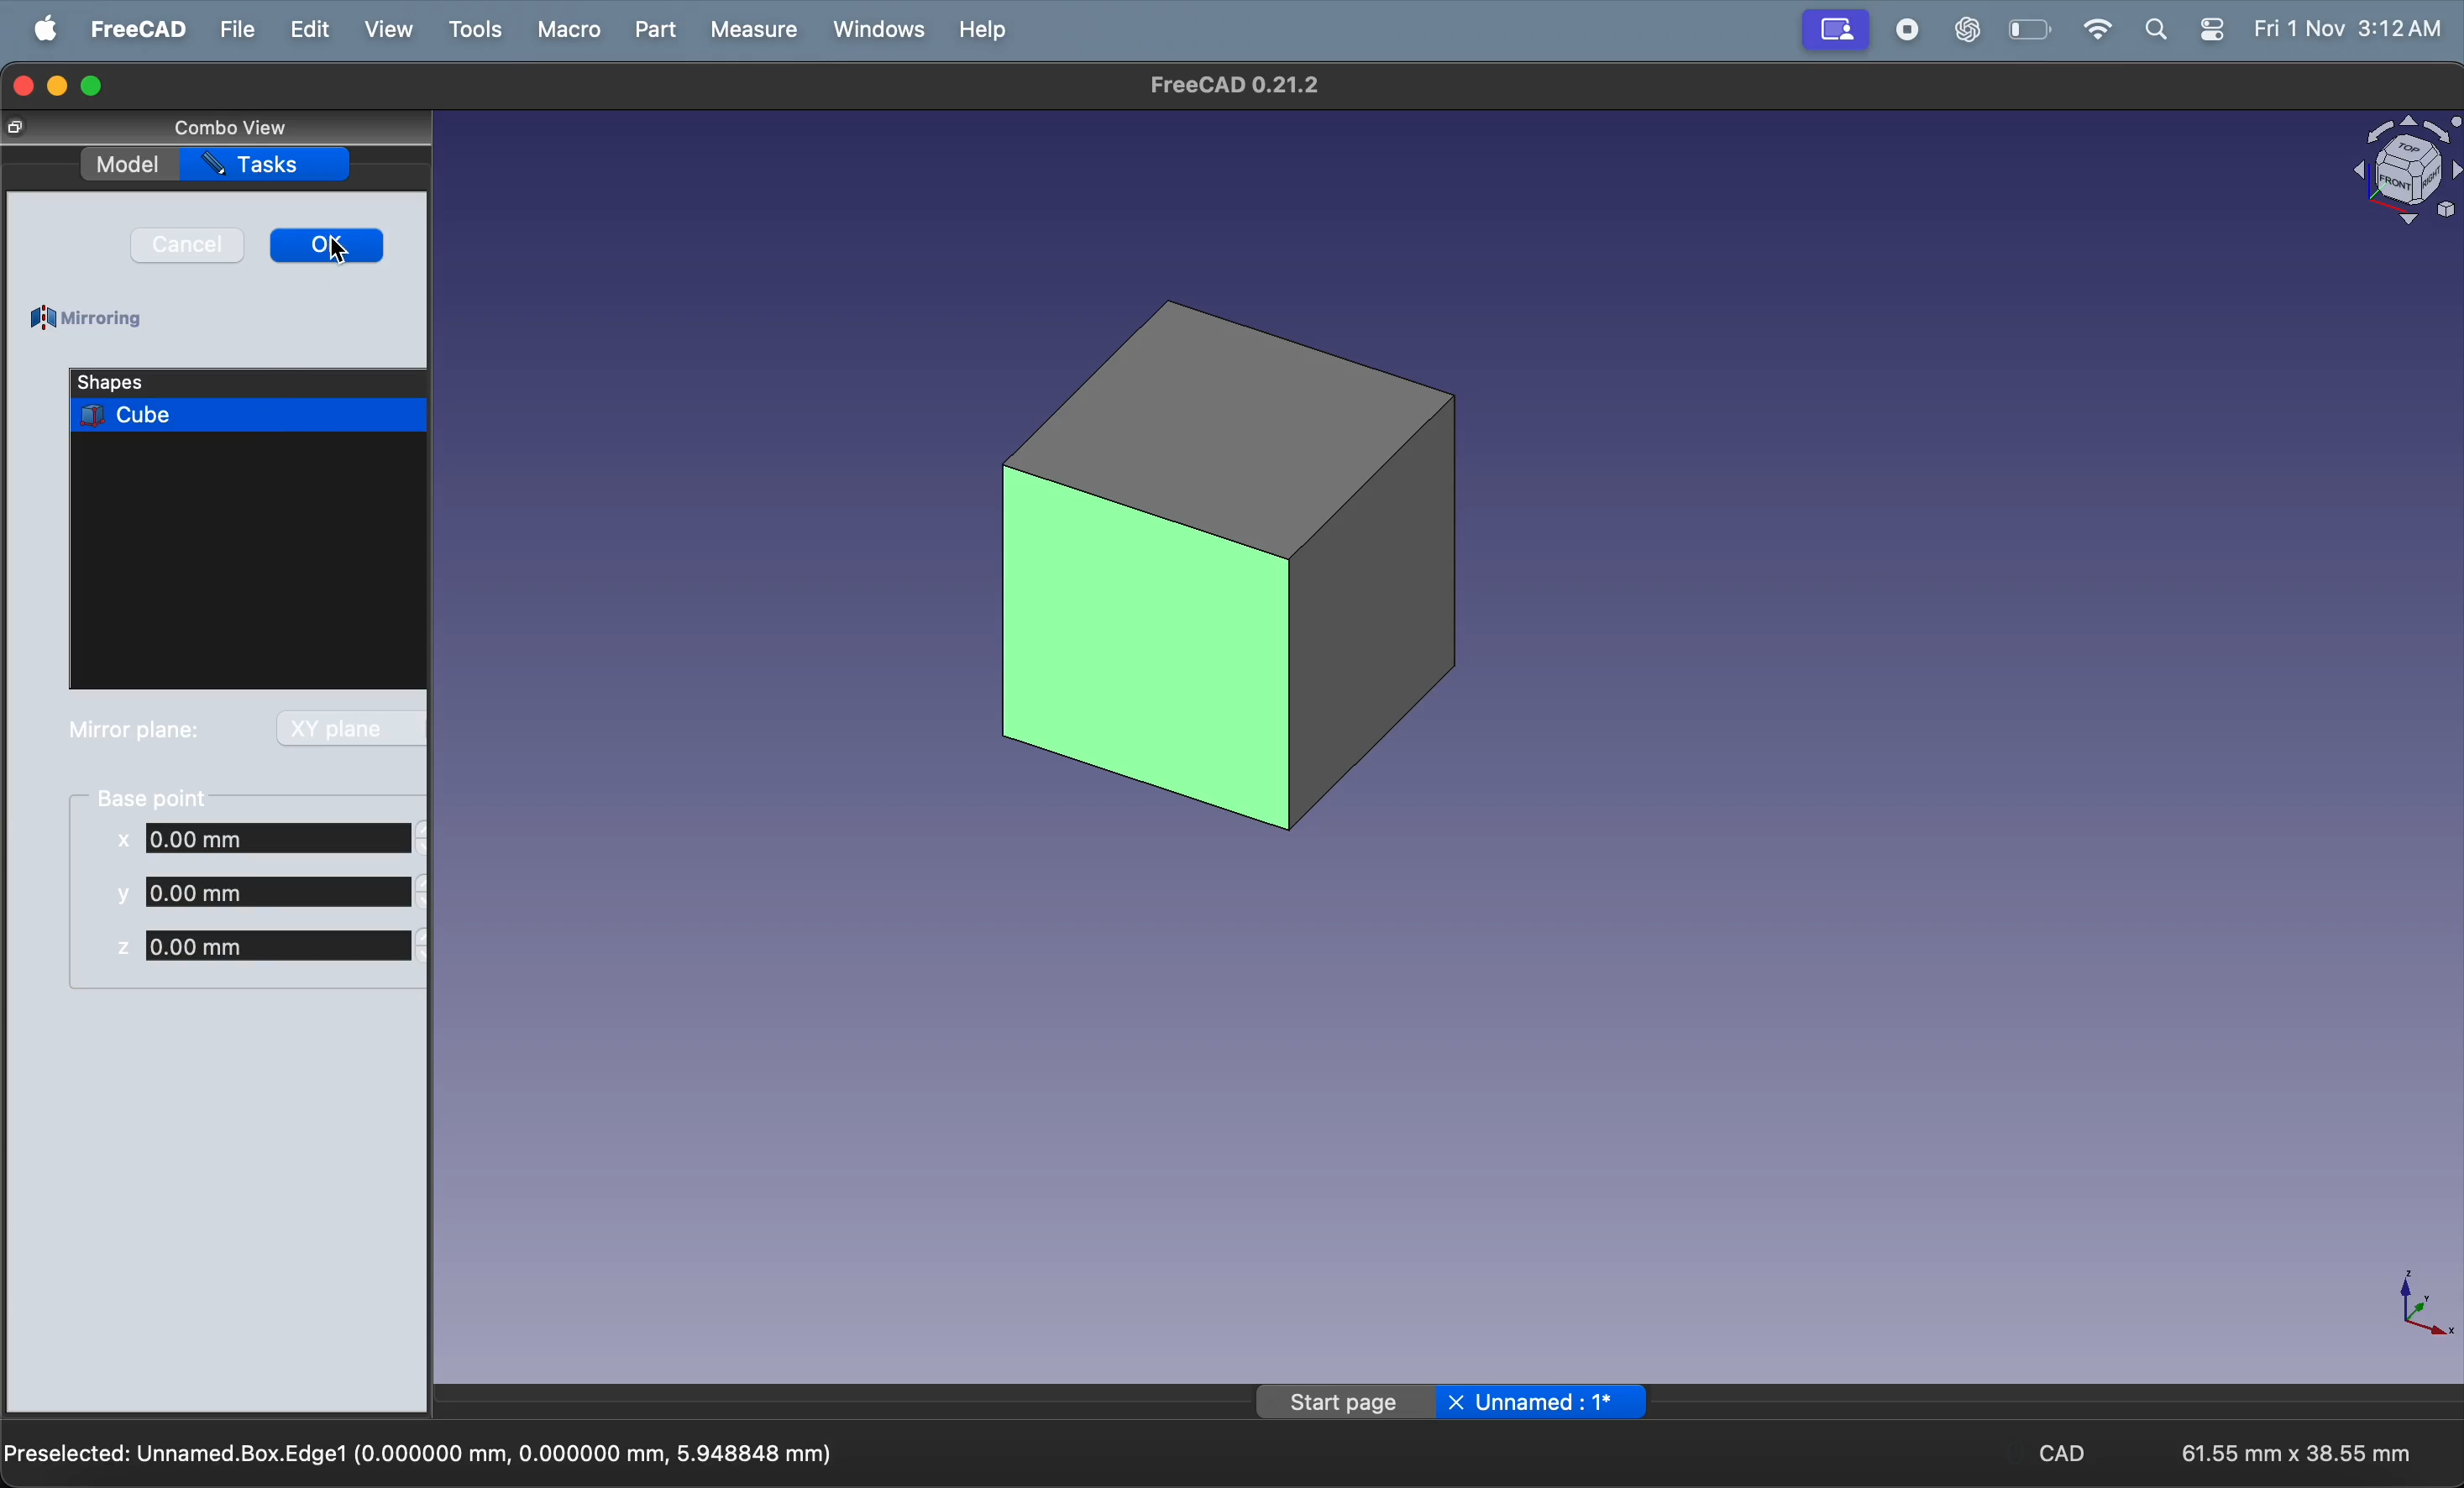 The image size is (2464, 1488). What do you see at coordinates (1910, 28) in the screenshot?
I see `record` at bounding box center [1910, 28].